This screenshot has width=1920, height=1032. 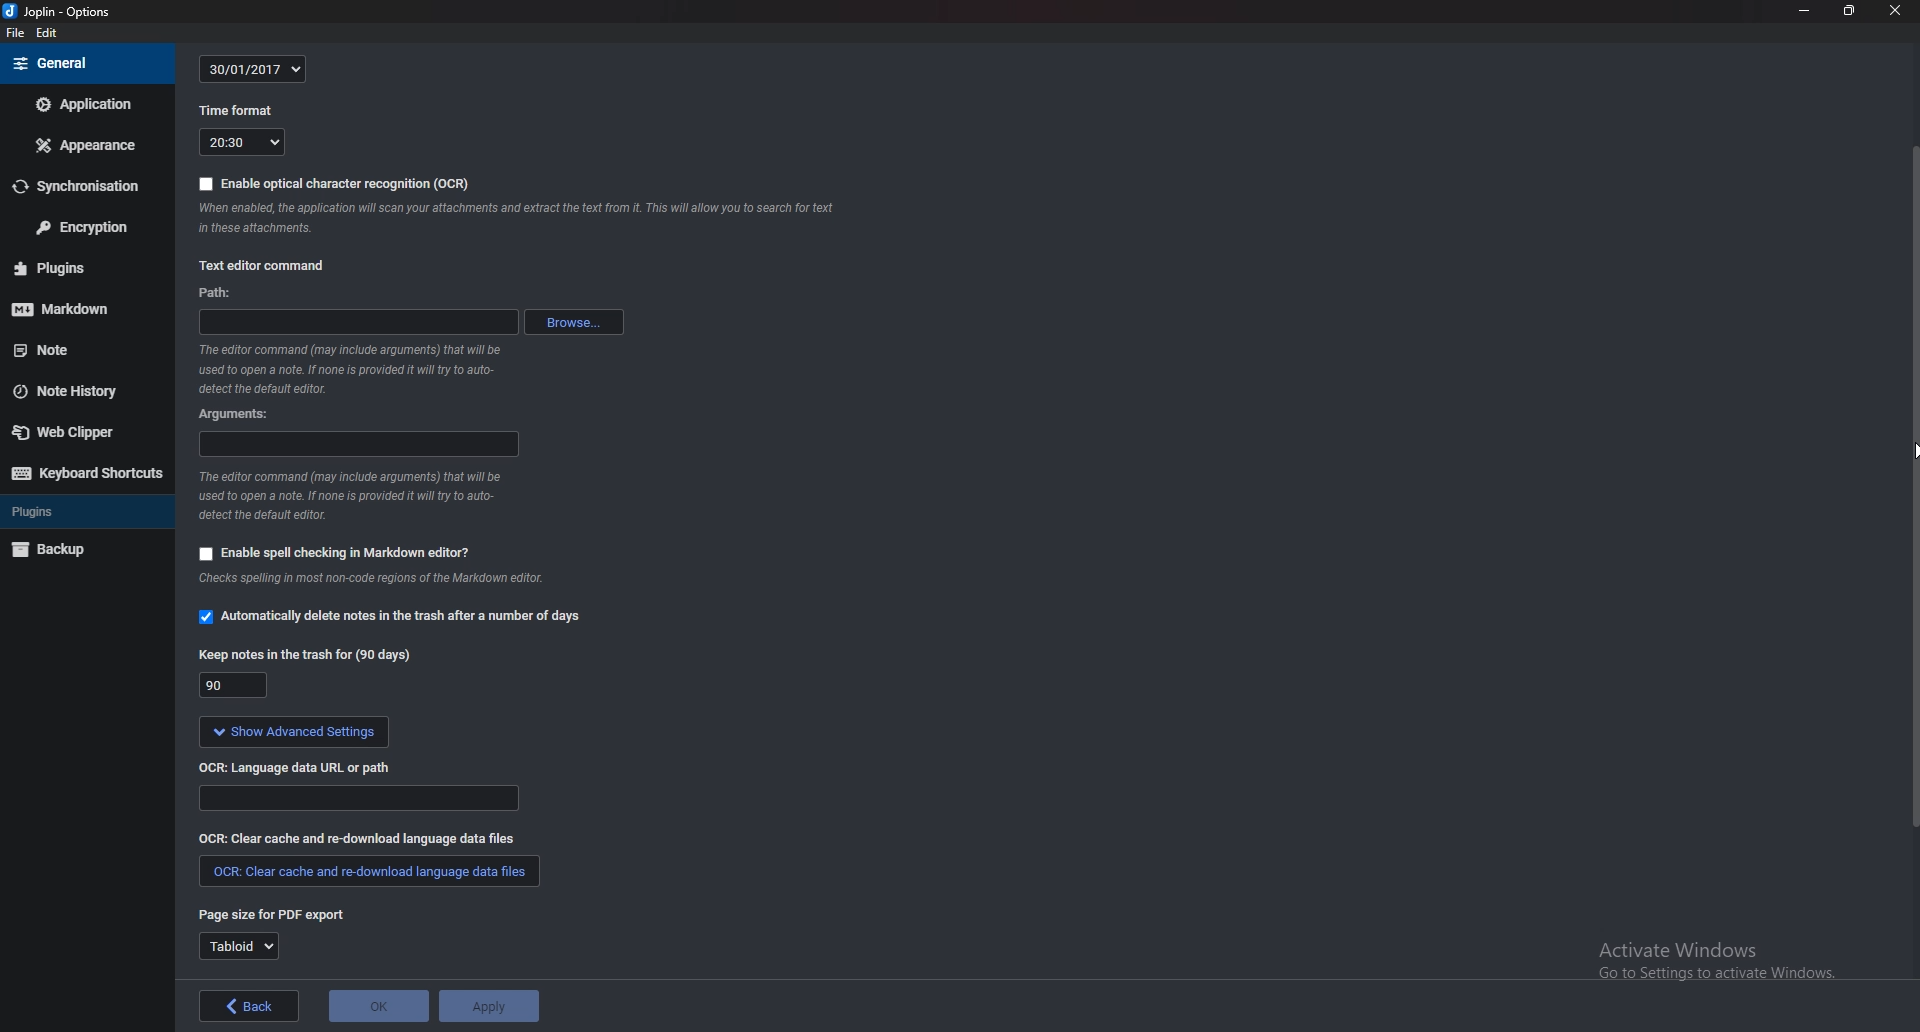 I want to click on info, so click(x=360, y=497).